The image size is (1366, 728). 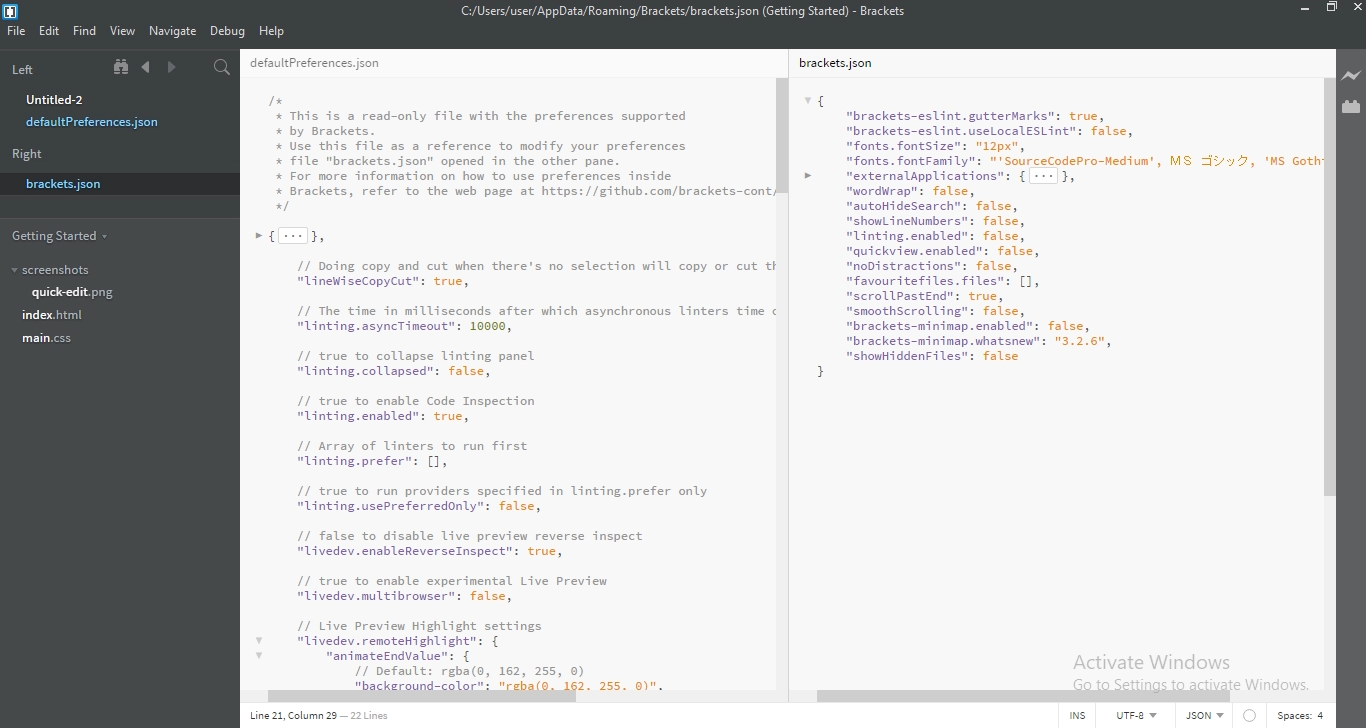 What do you see at coordinates (172, 68) in the screenshot?
I see `next document` at bounding box center [172, 68].